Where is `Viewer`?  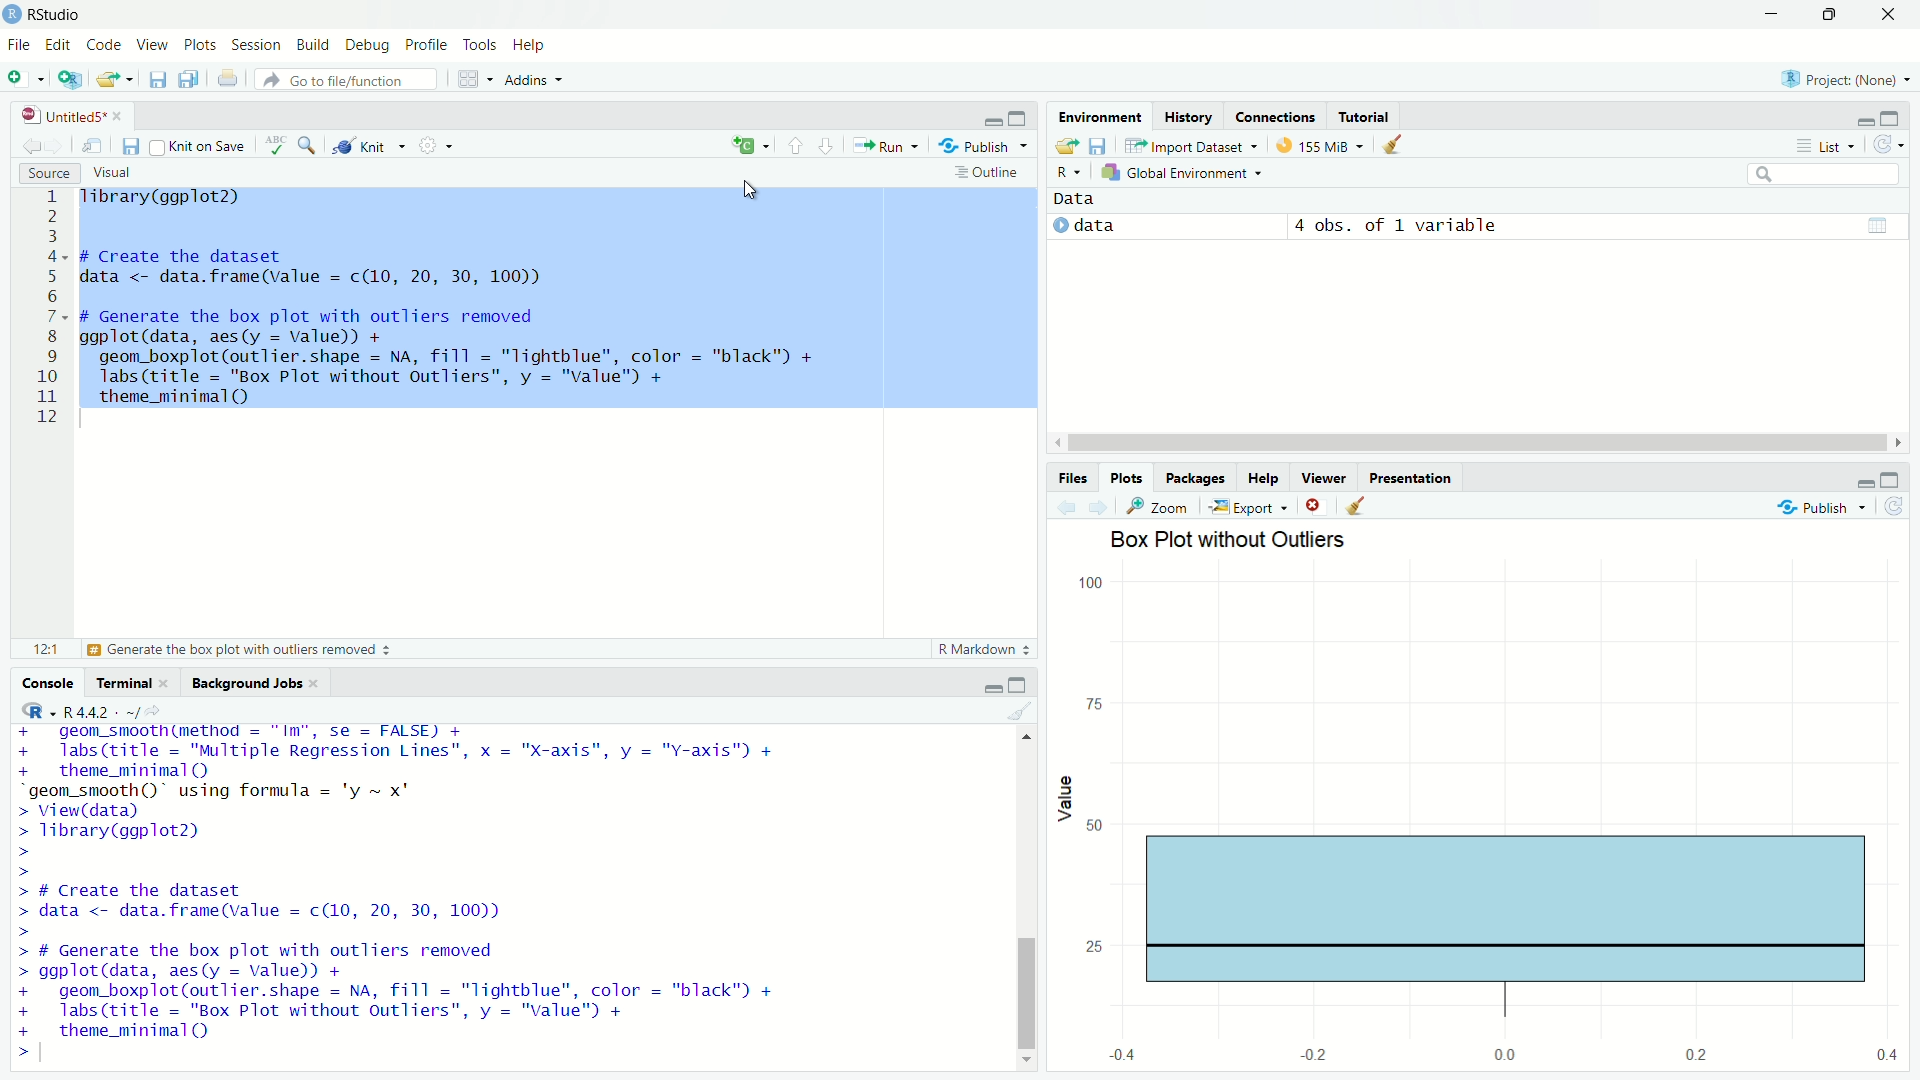
Viewer is located at coordinates (1323, 476).